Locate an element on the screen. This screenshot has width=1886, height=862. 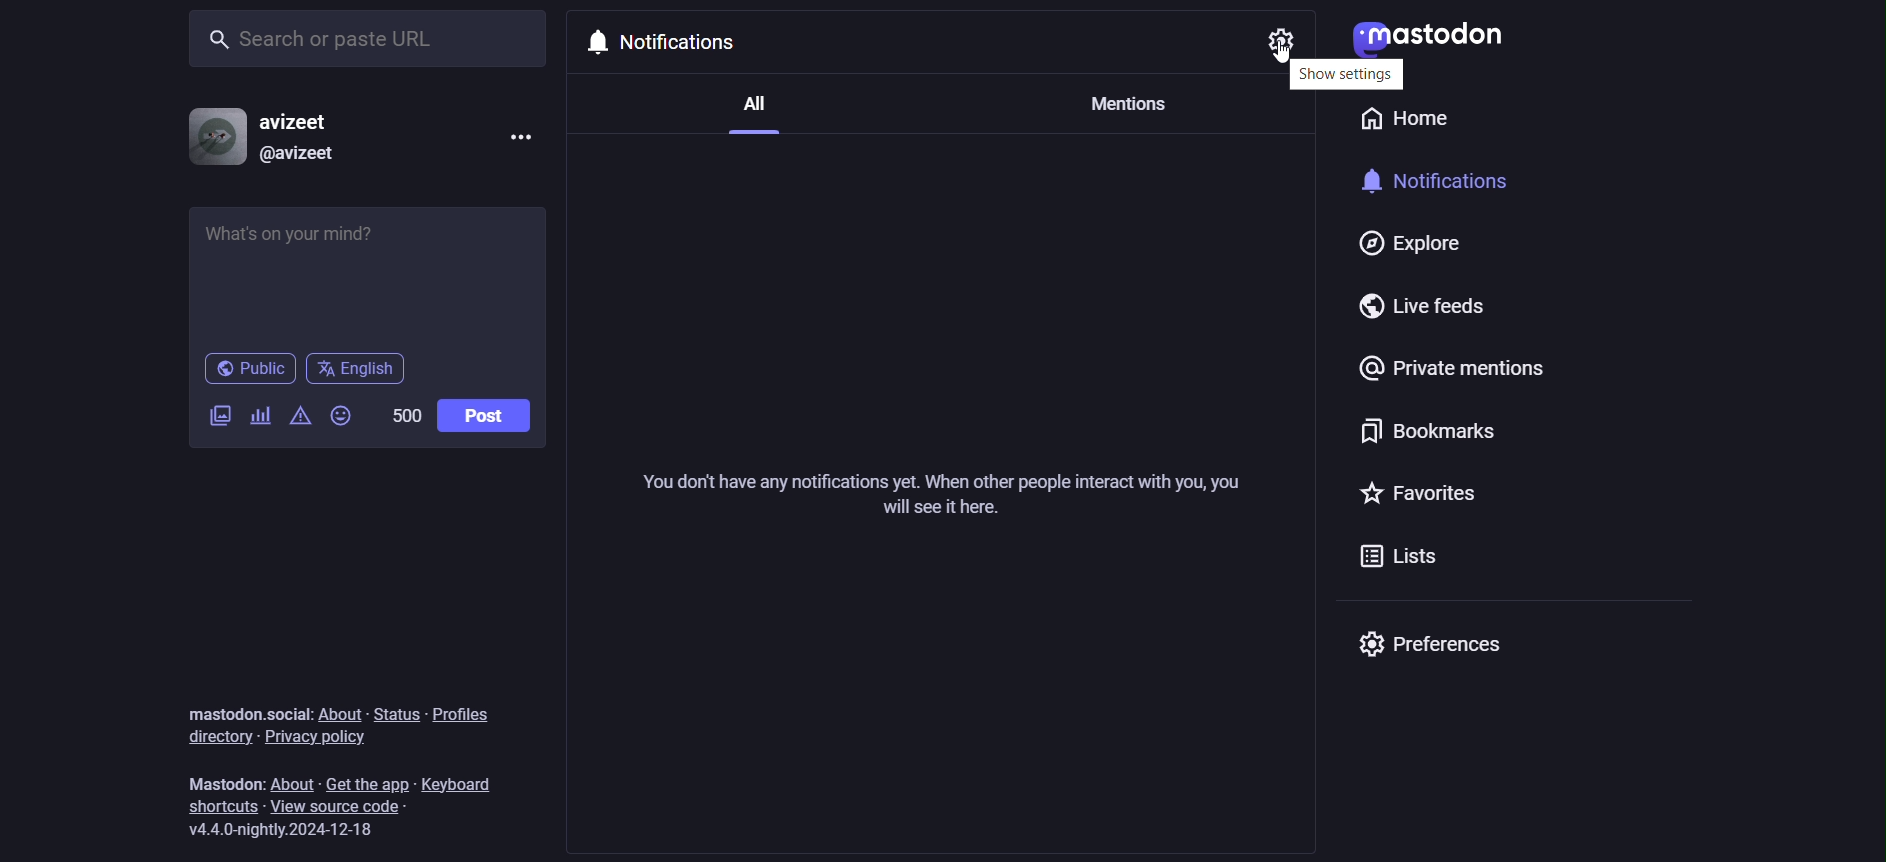
privacy policy is located at coordinates (320, 738).